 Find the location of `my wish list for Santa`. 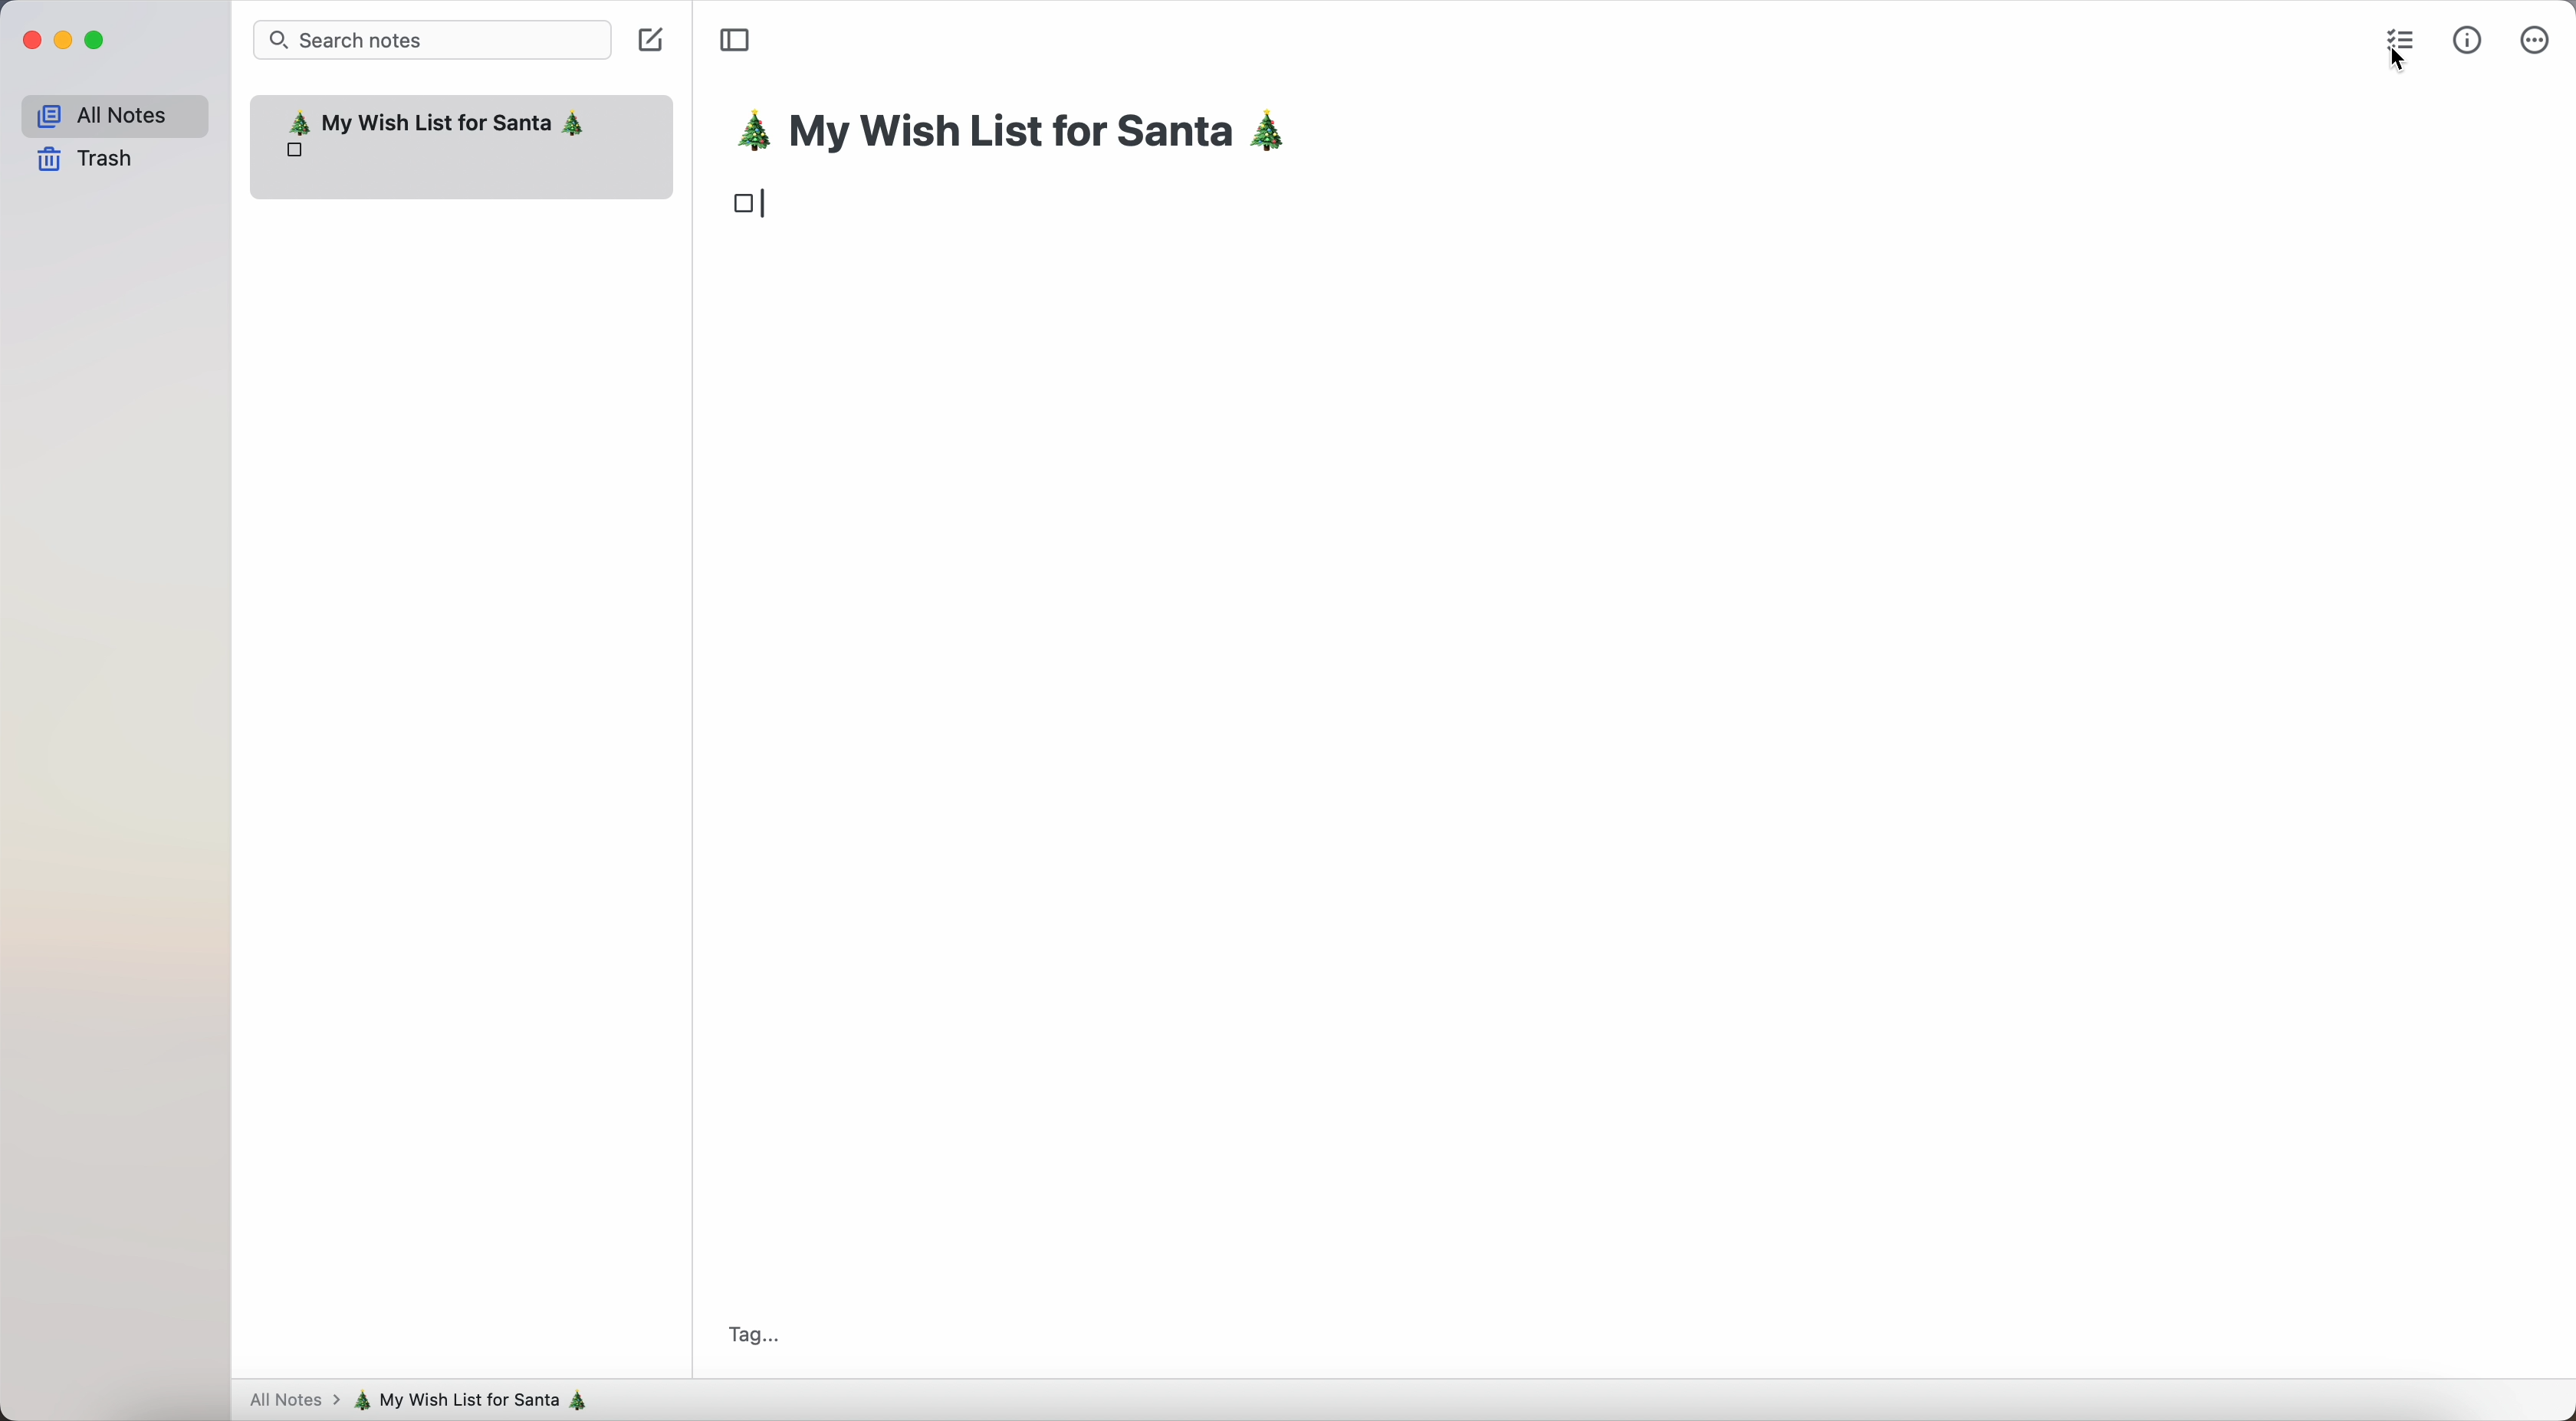

my wish list for Santa is located at coordinates (480, 1400).